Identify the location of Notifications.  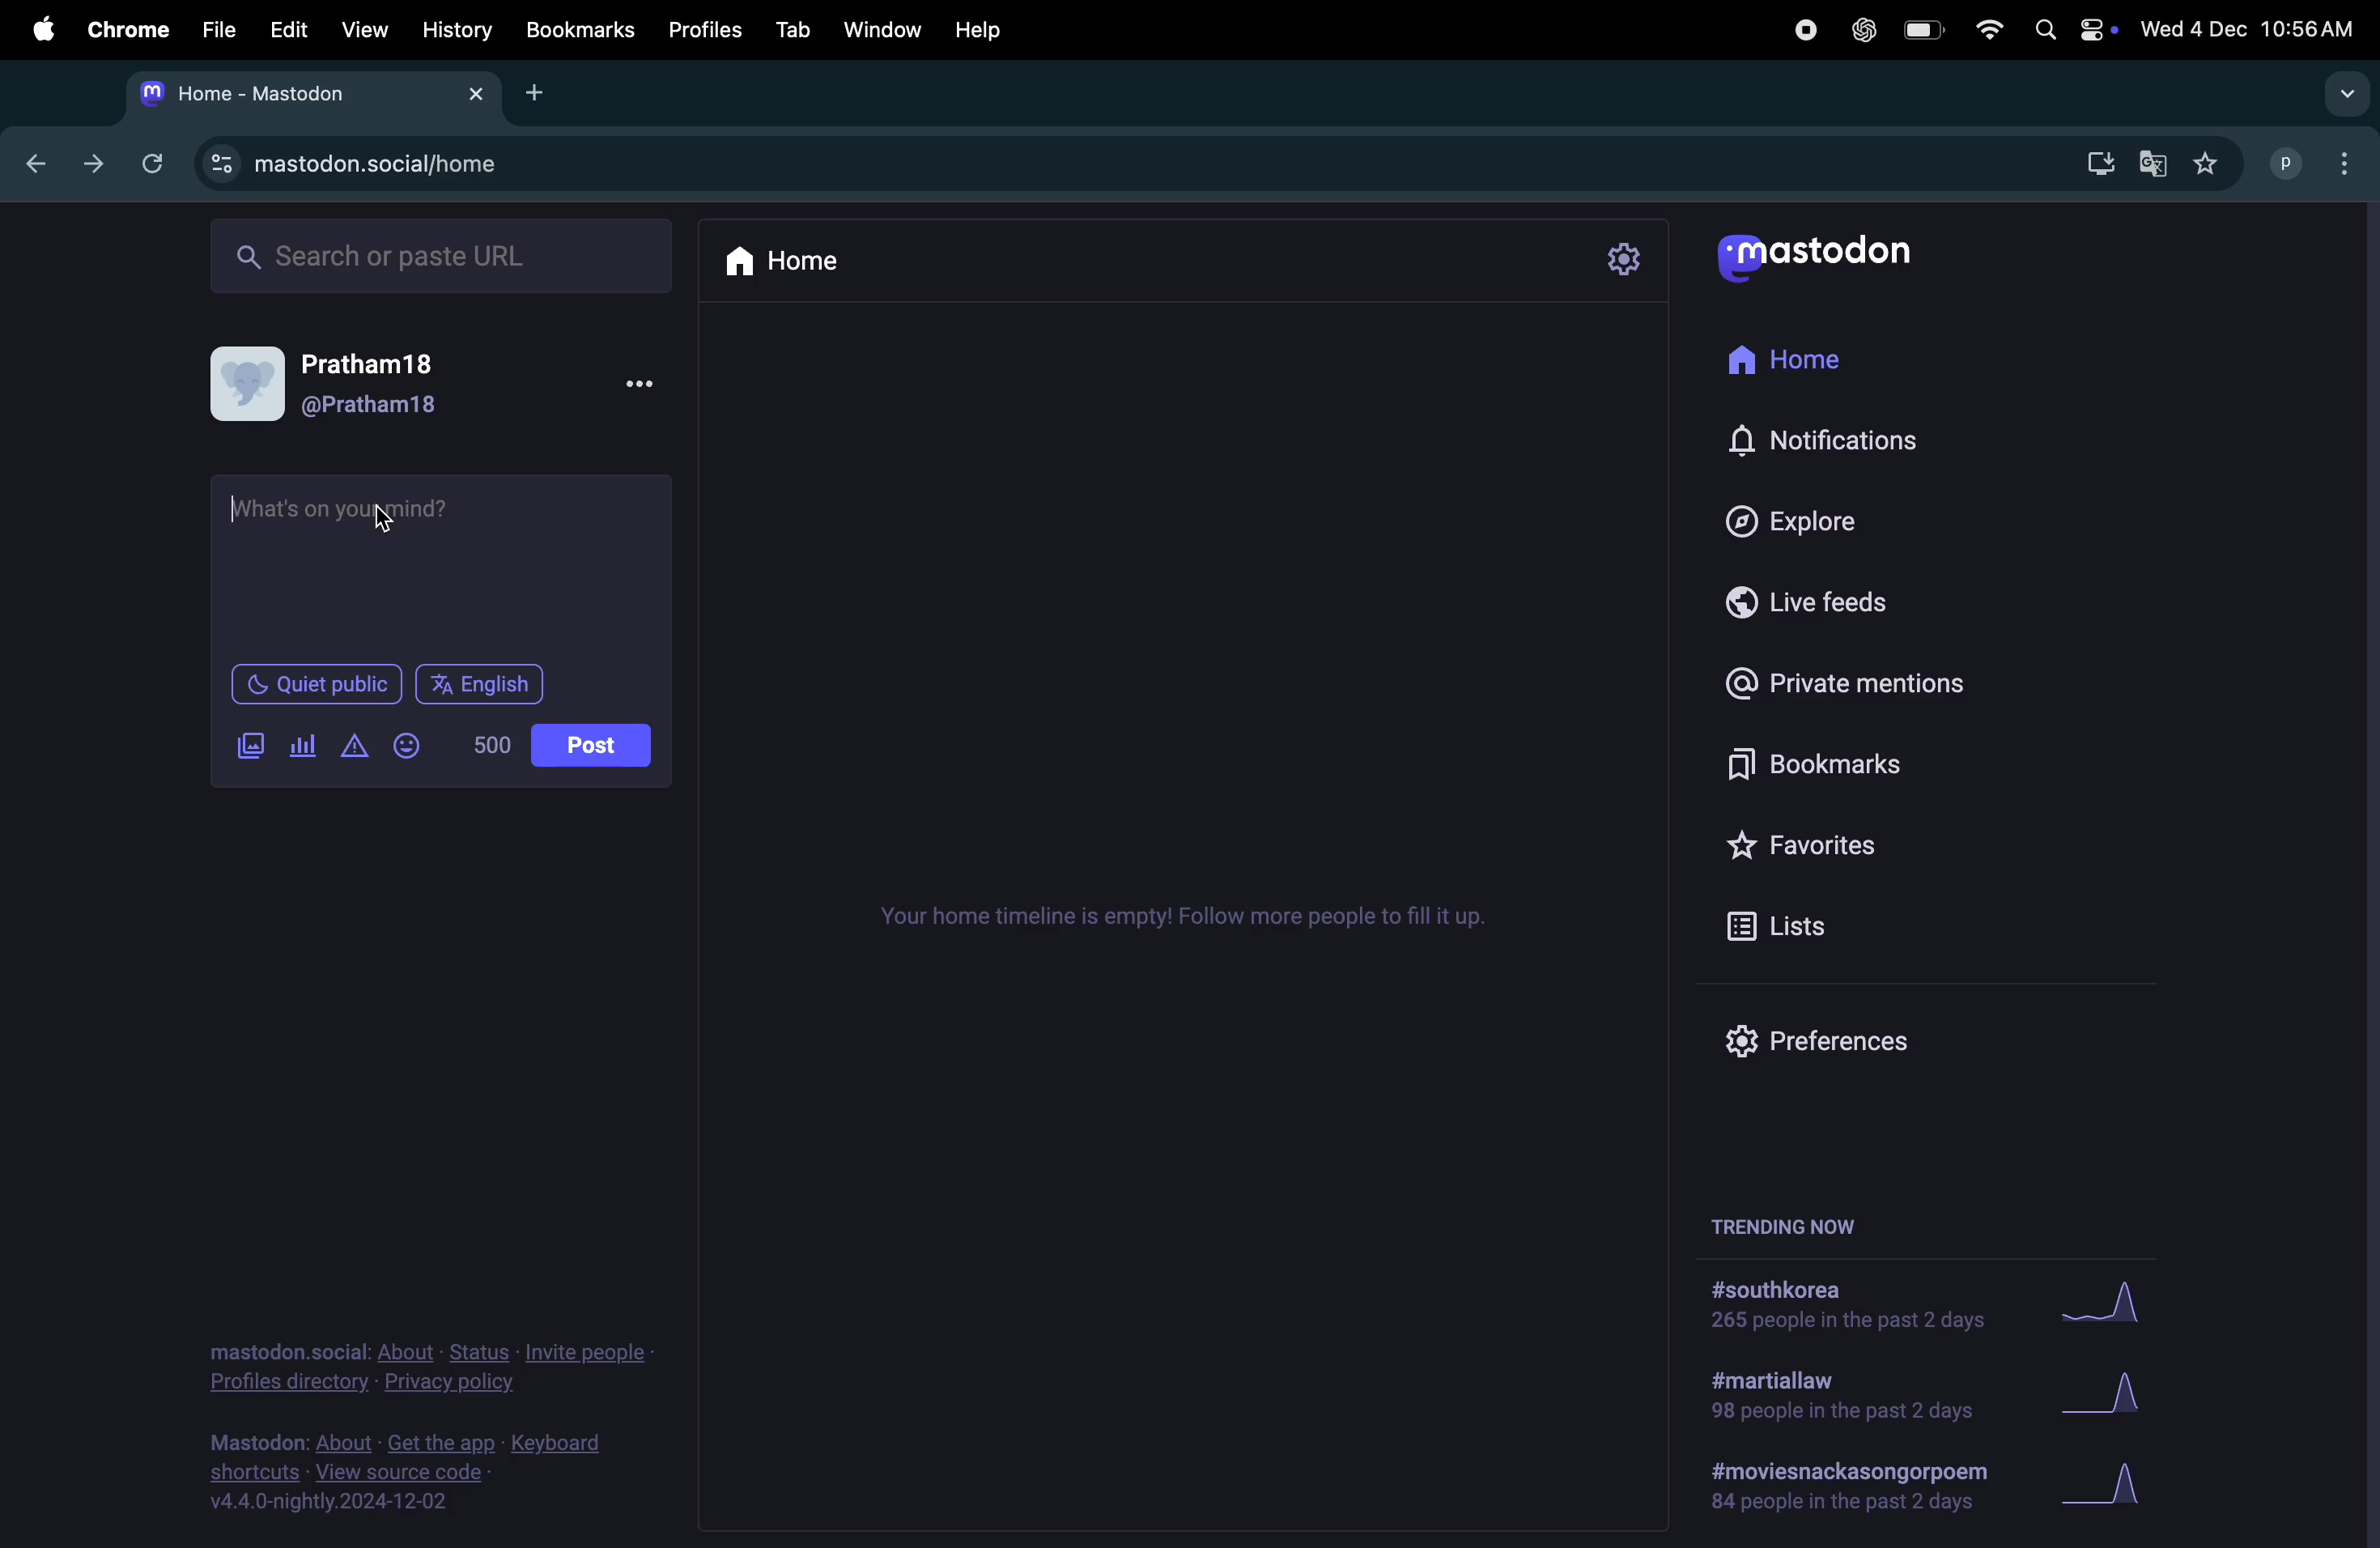
(1832, 443).